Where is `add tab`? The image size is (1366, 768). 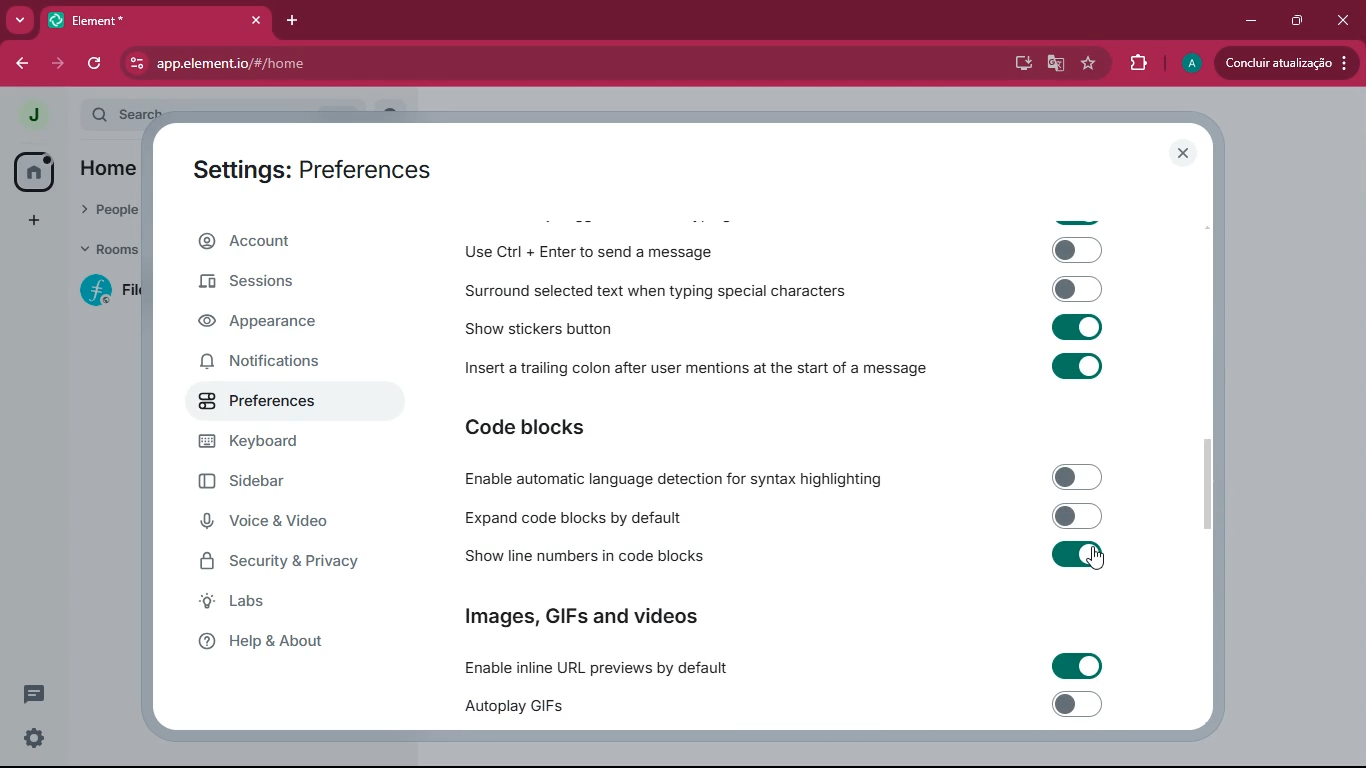
add tab is located at coordinates (290, 22).